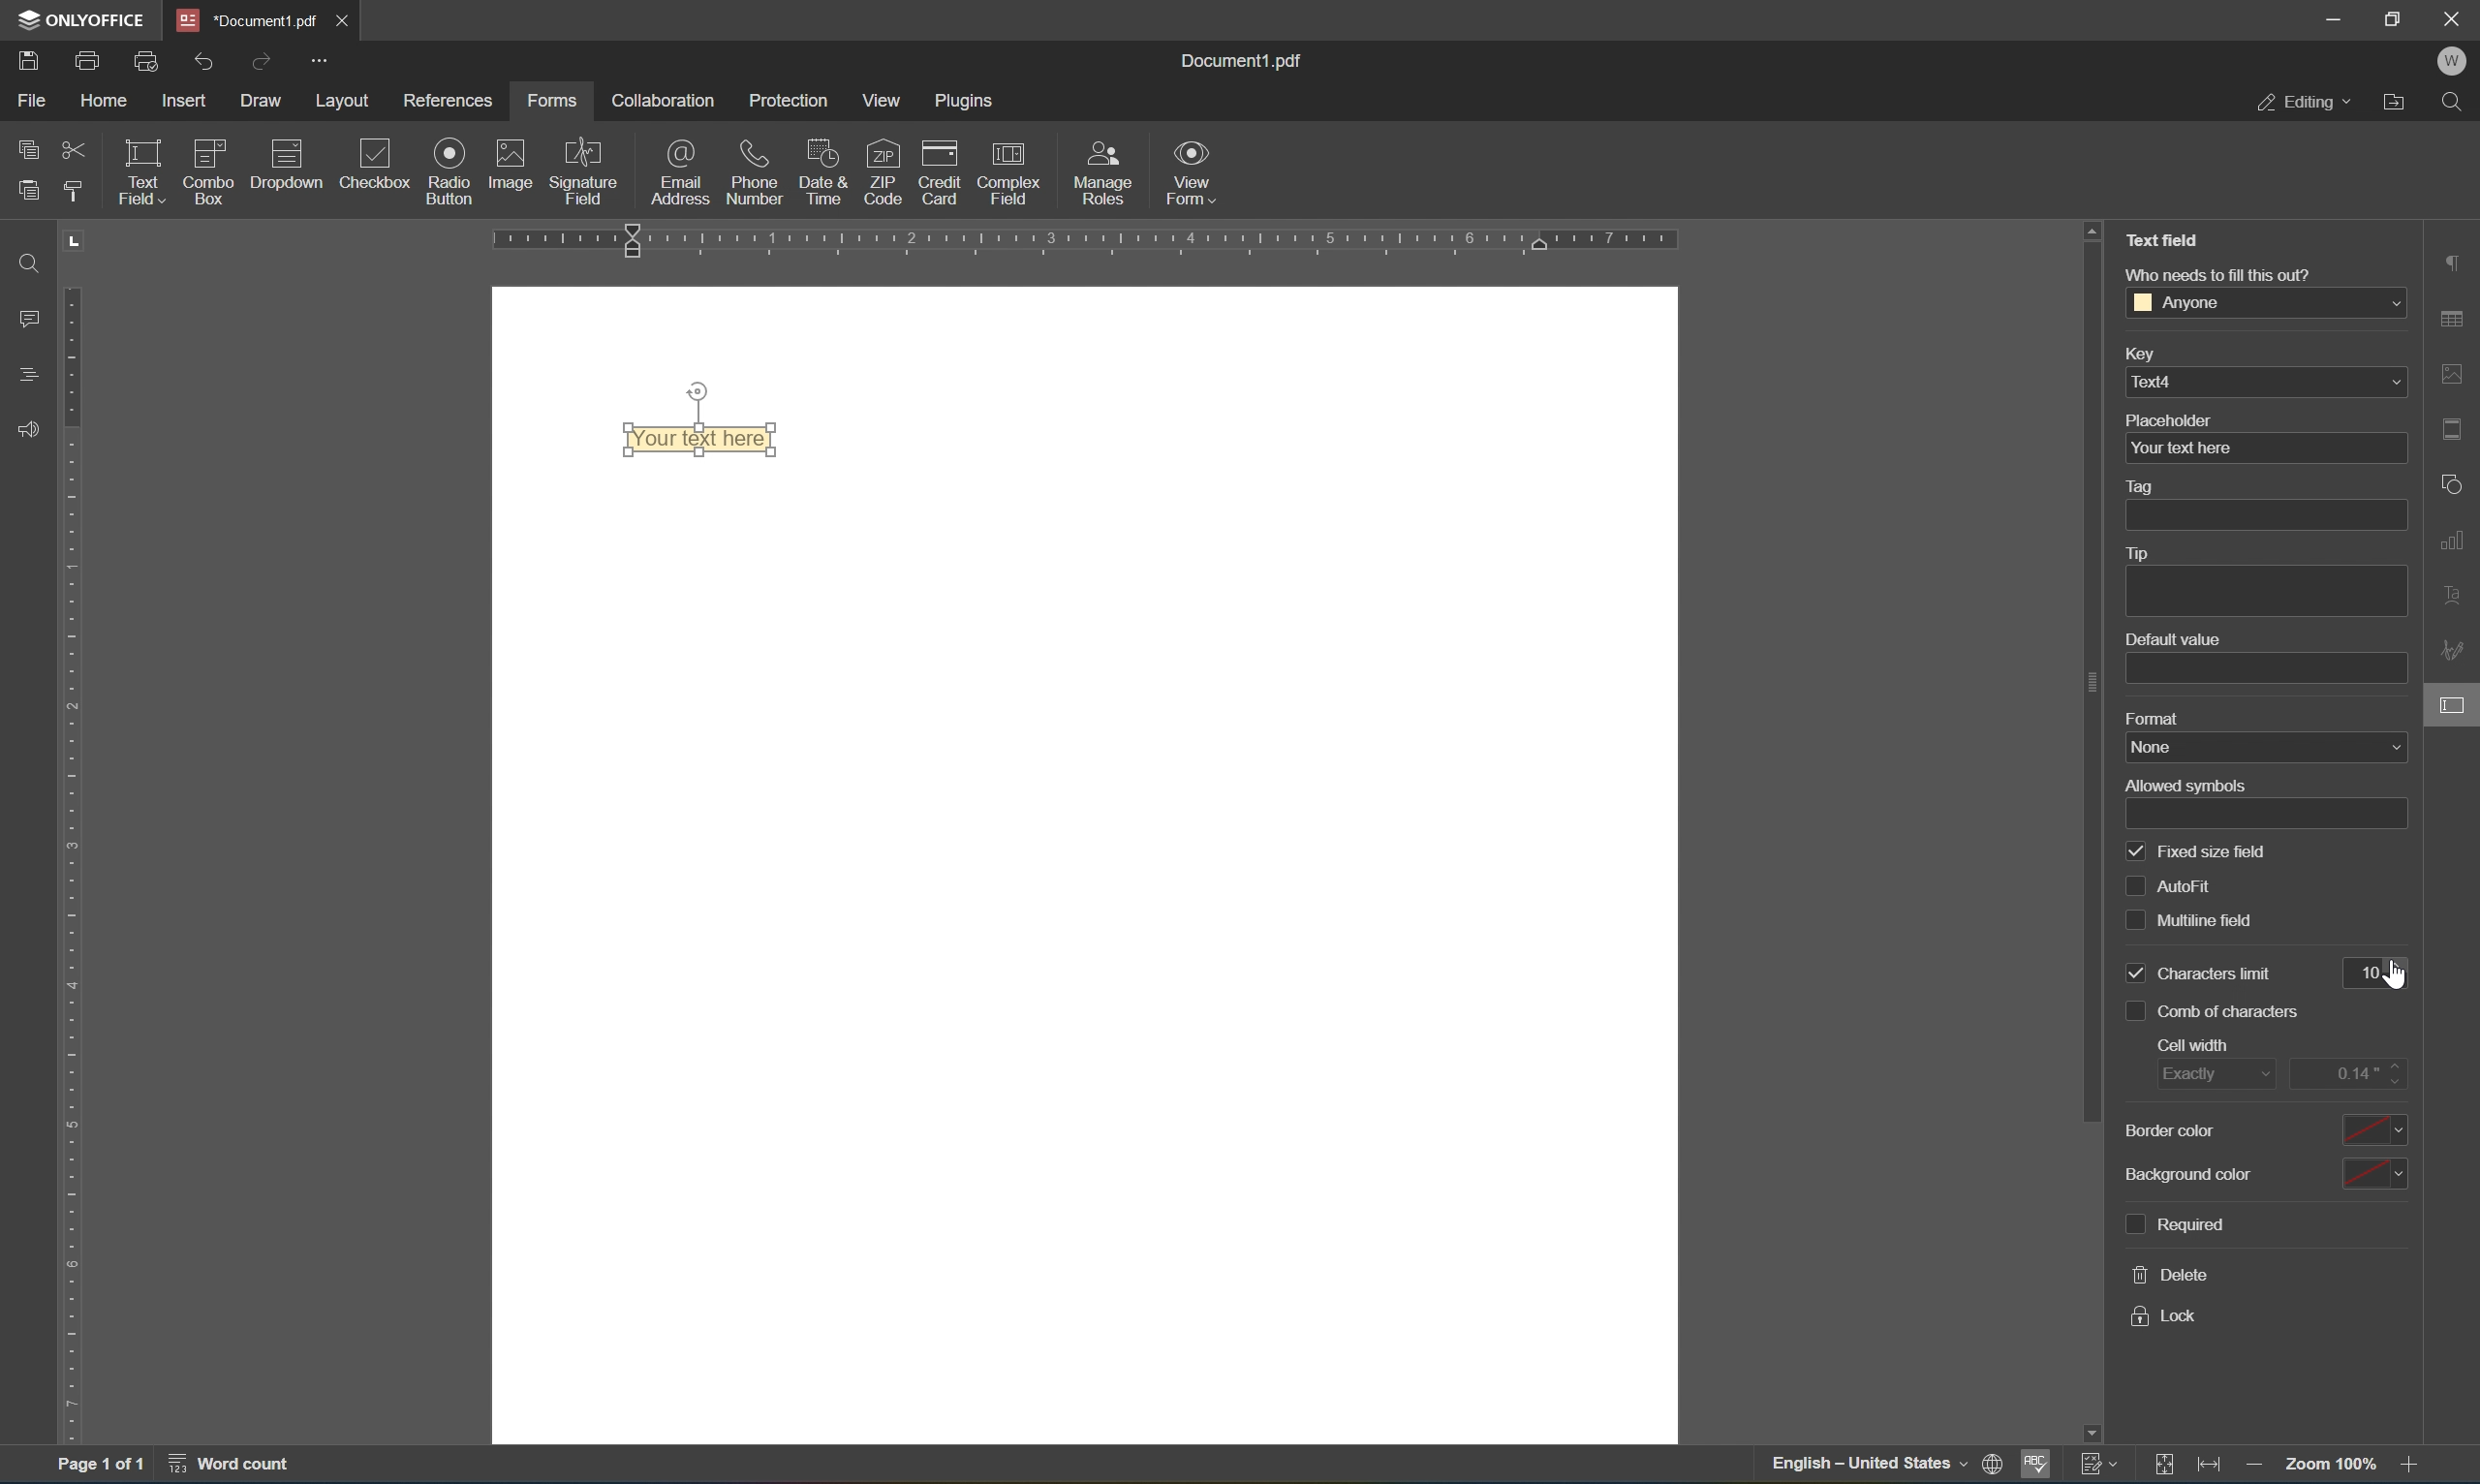  What do you see at coordinates (2034, 1466) in the screenshot?
I see `spell checking` at bounding box center [2034, 1466].